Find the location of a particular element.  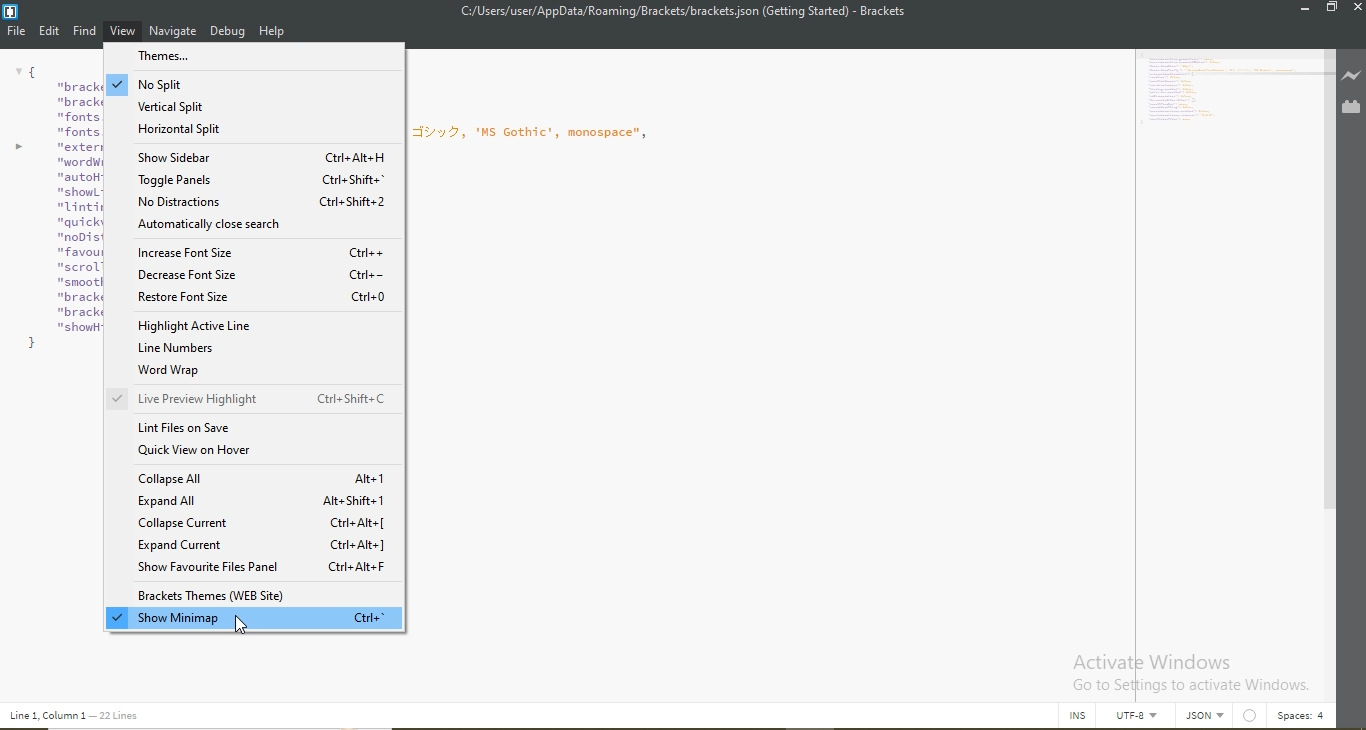

 UTF-8 is located at coordinates (1142, 719).